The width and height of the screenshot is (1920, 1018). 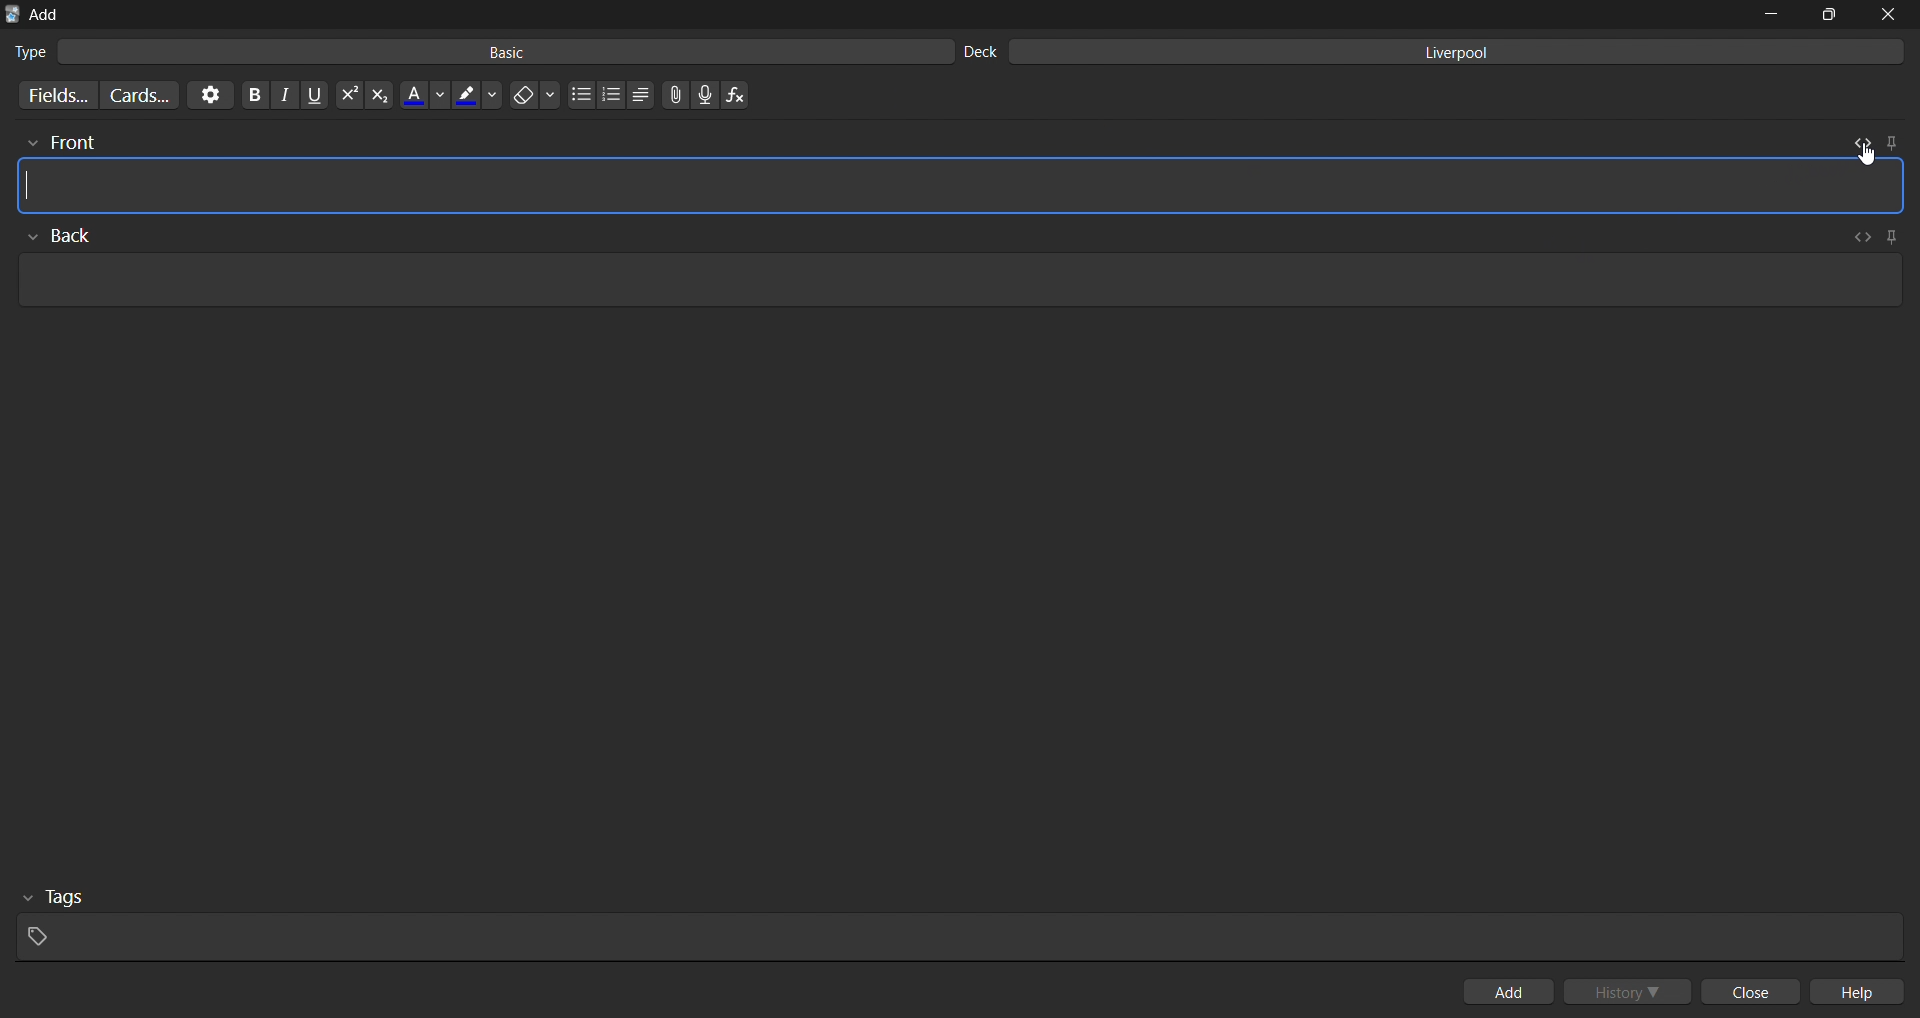 I want to click on cursor, so click(x=1862, y=153).